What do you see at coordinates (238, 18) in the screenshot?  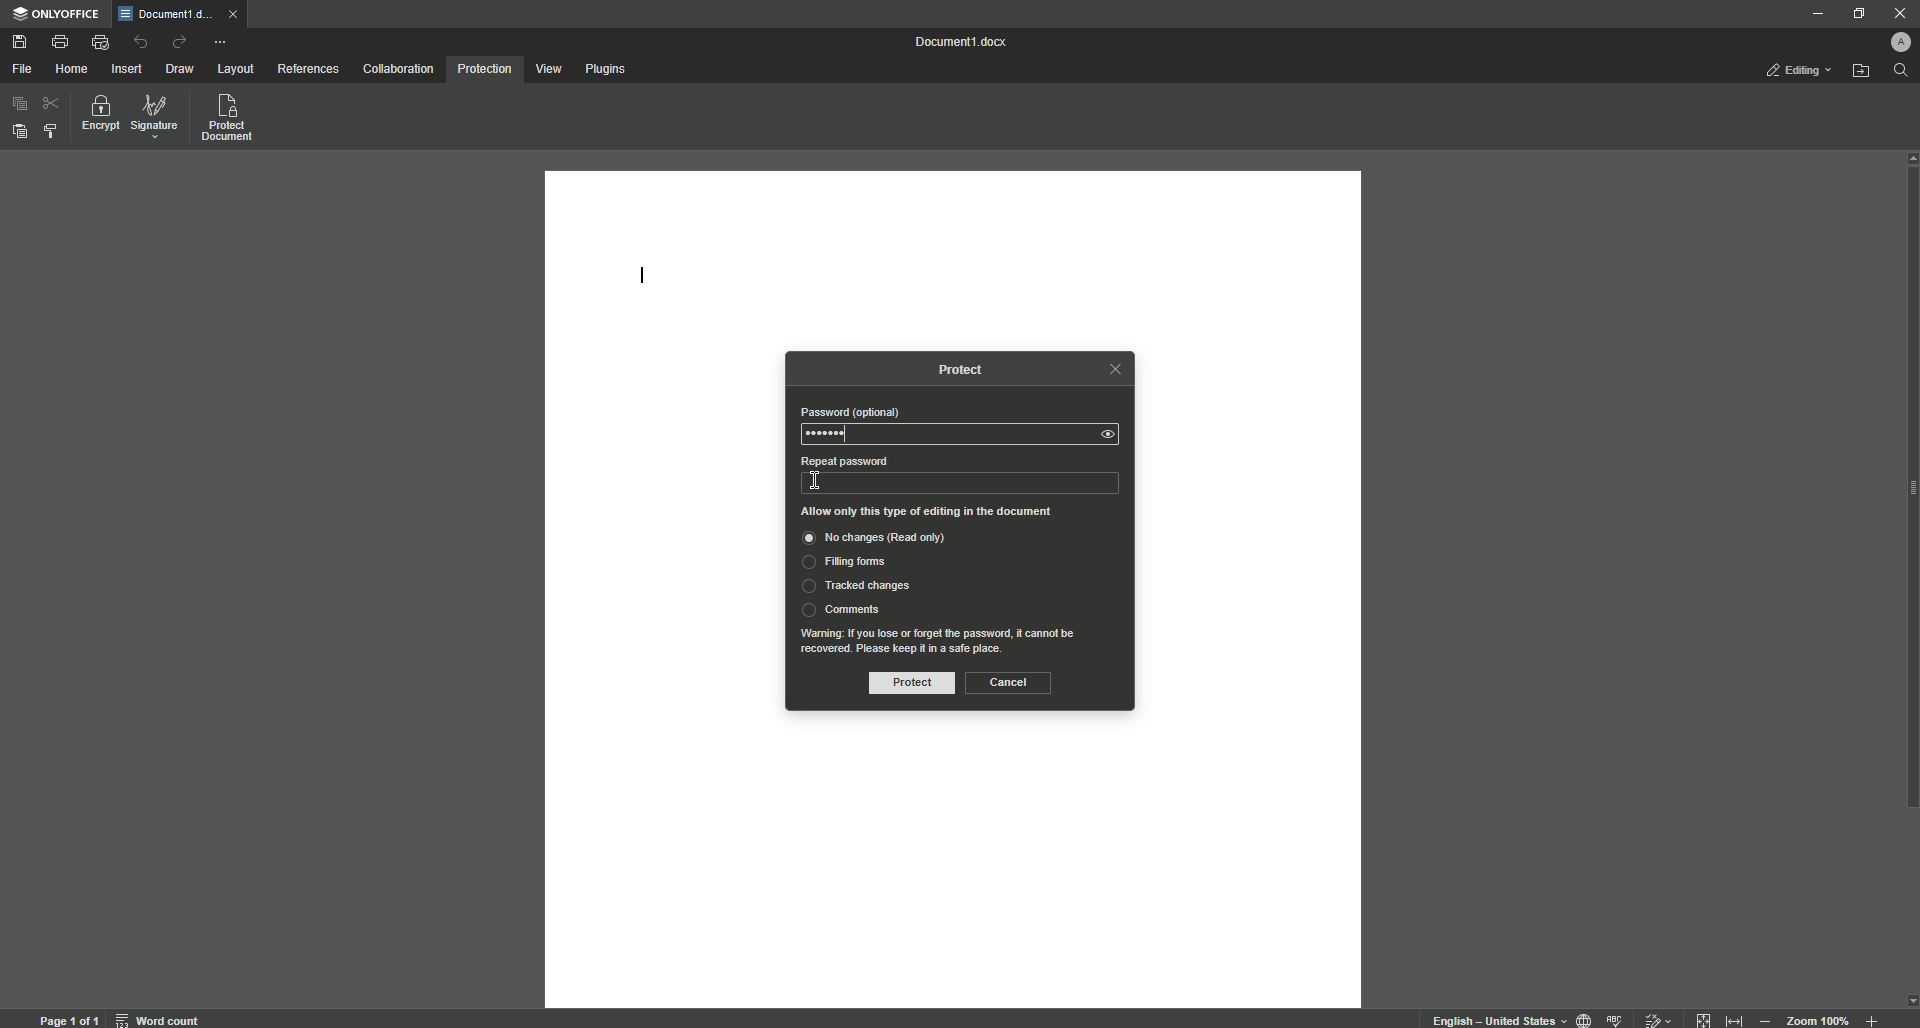 I see `close` at bounding box center [238, 18].